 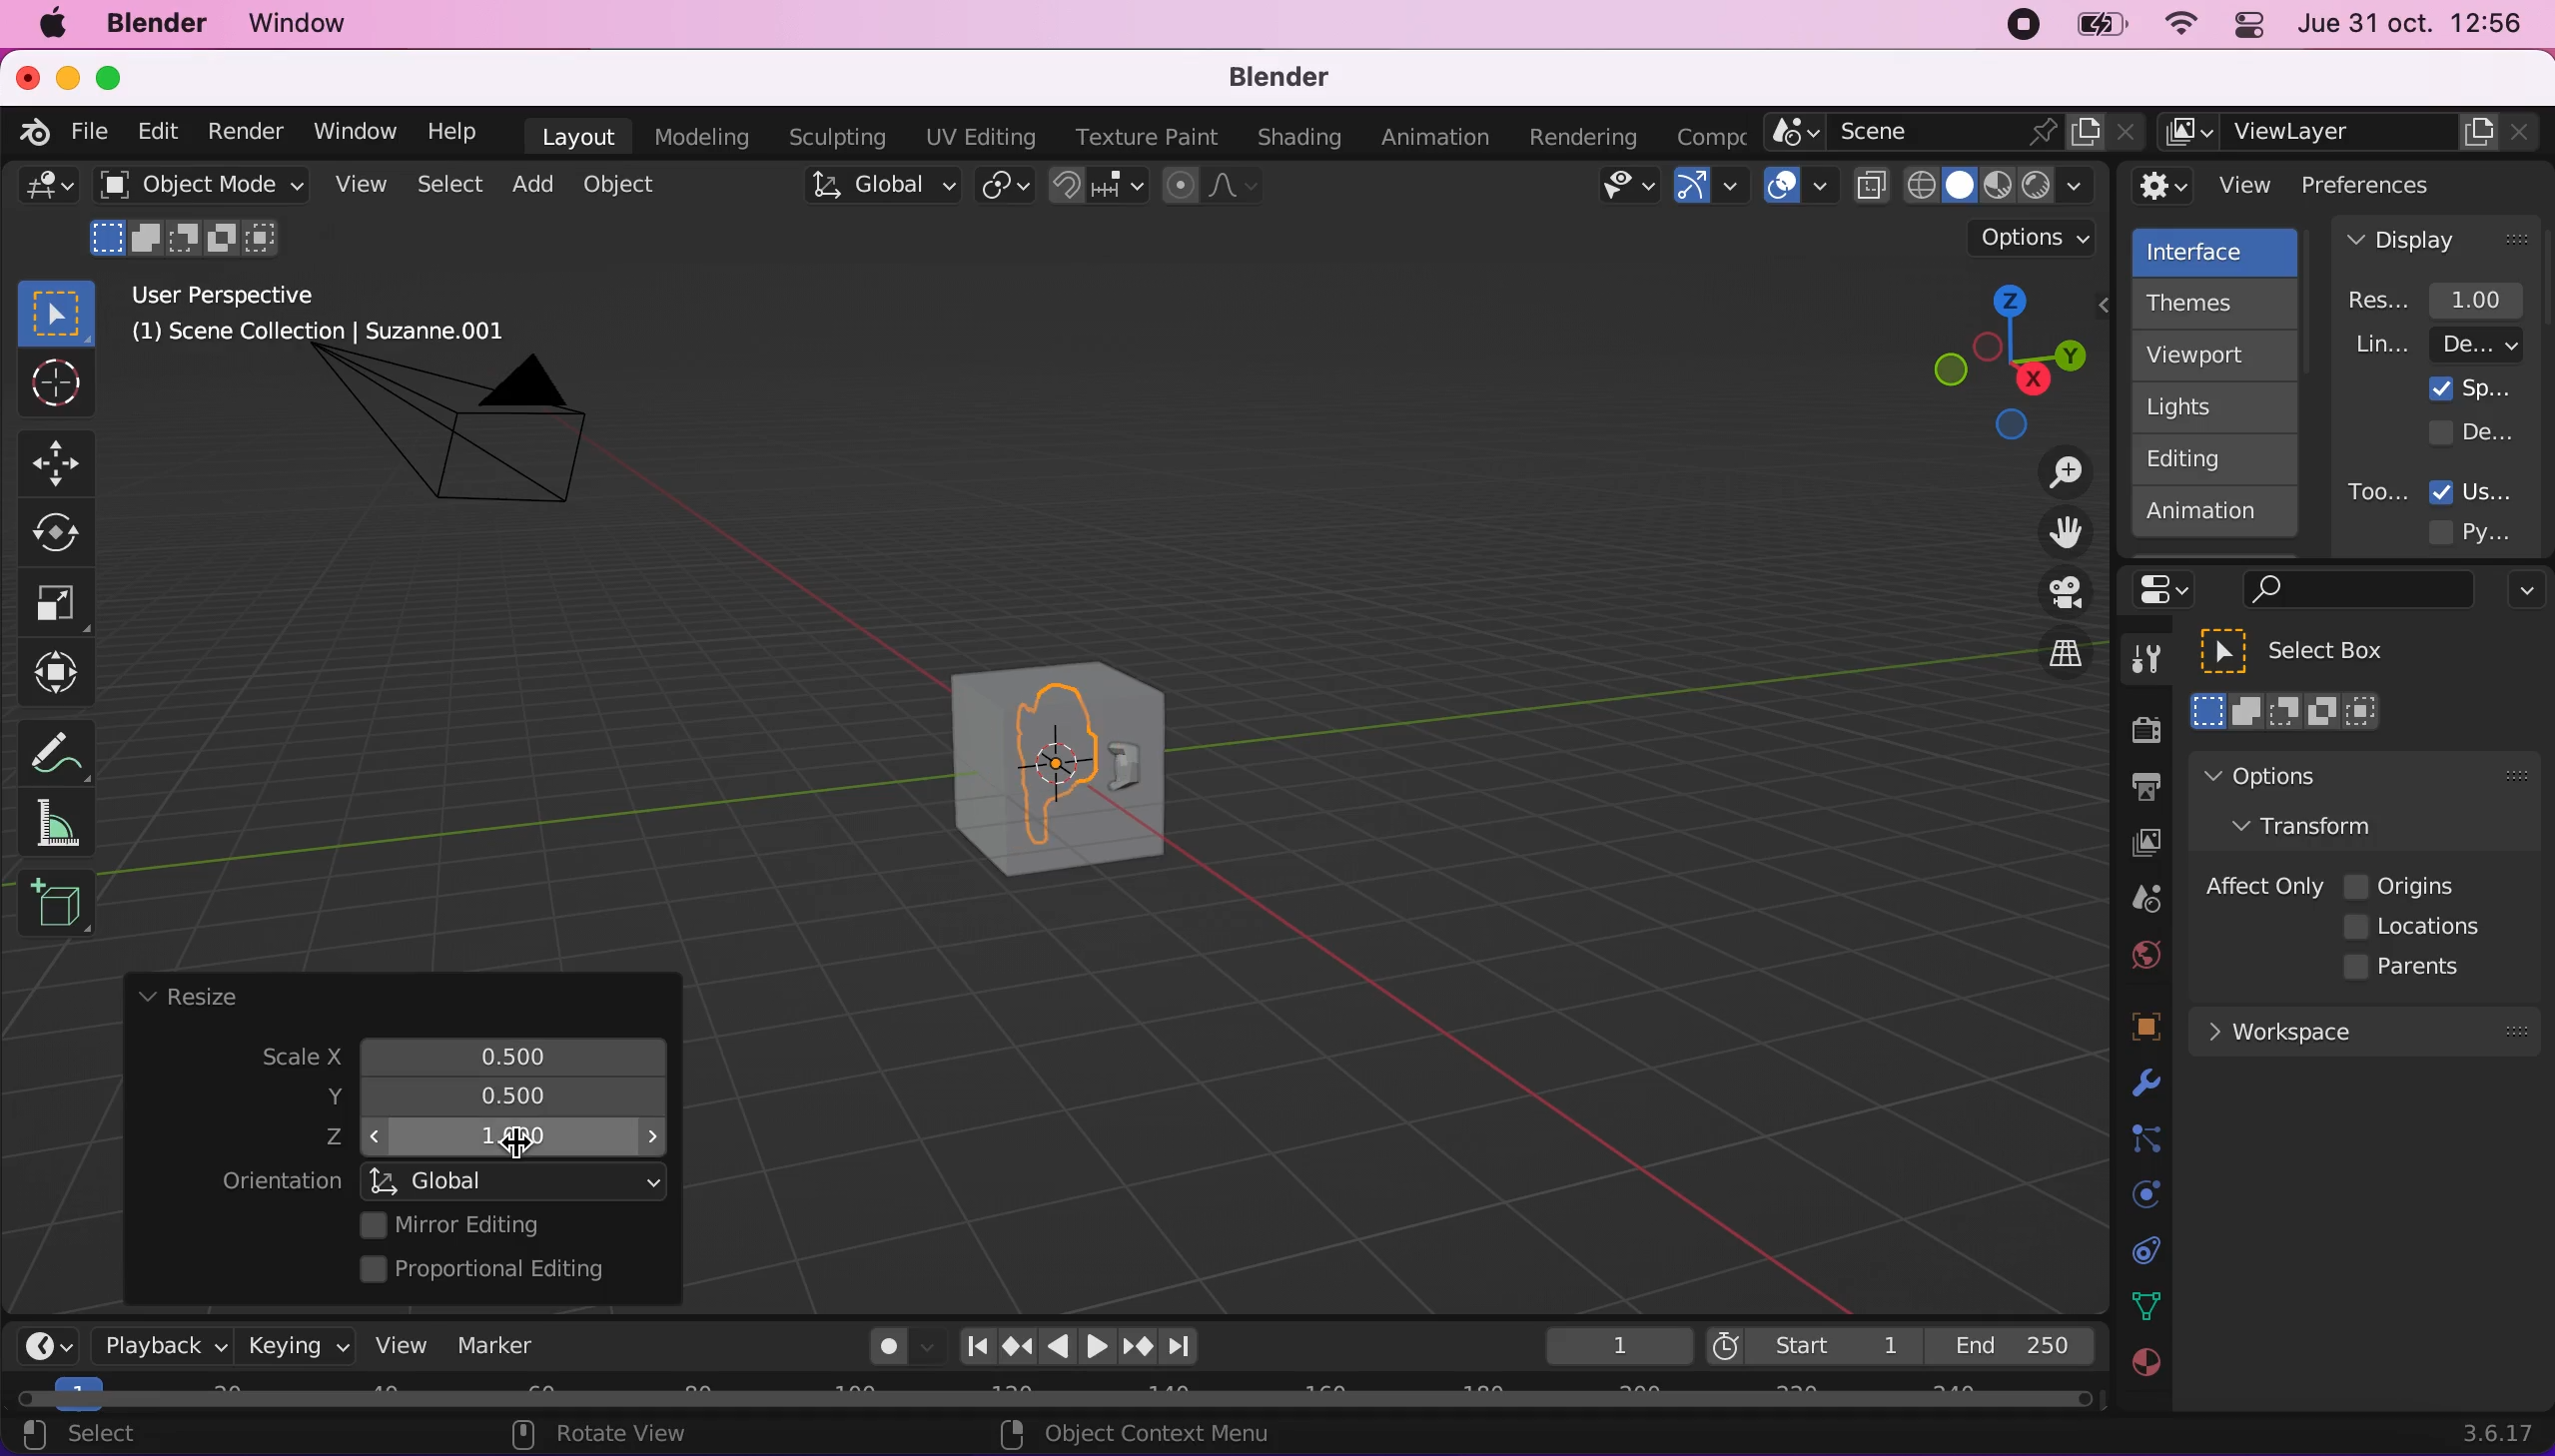 What do you see at coordinates (244, 133) in the screenshot?
I see `render` at bounding box center [244, 133].